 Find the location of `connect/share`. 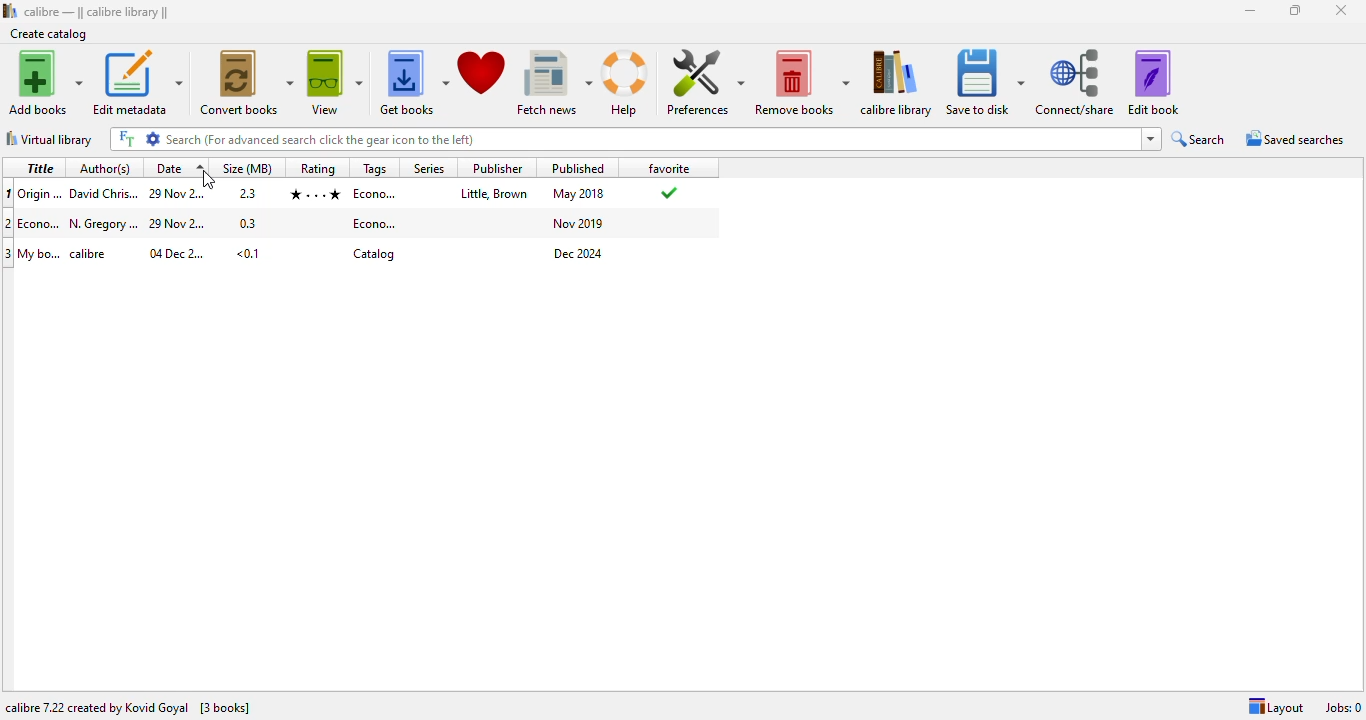

connect/share is located at coordinates (1074, 82).